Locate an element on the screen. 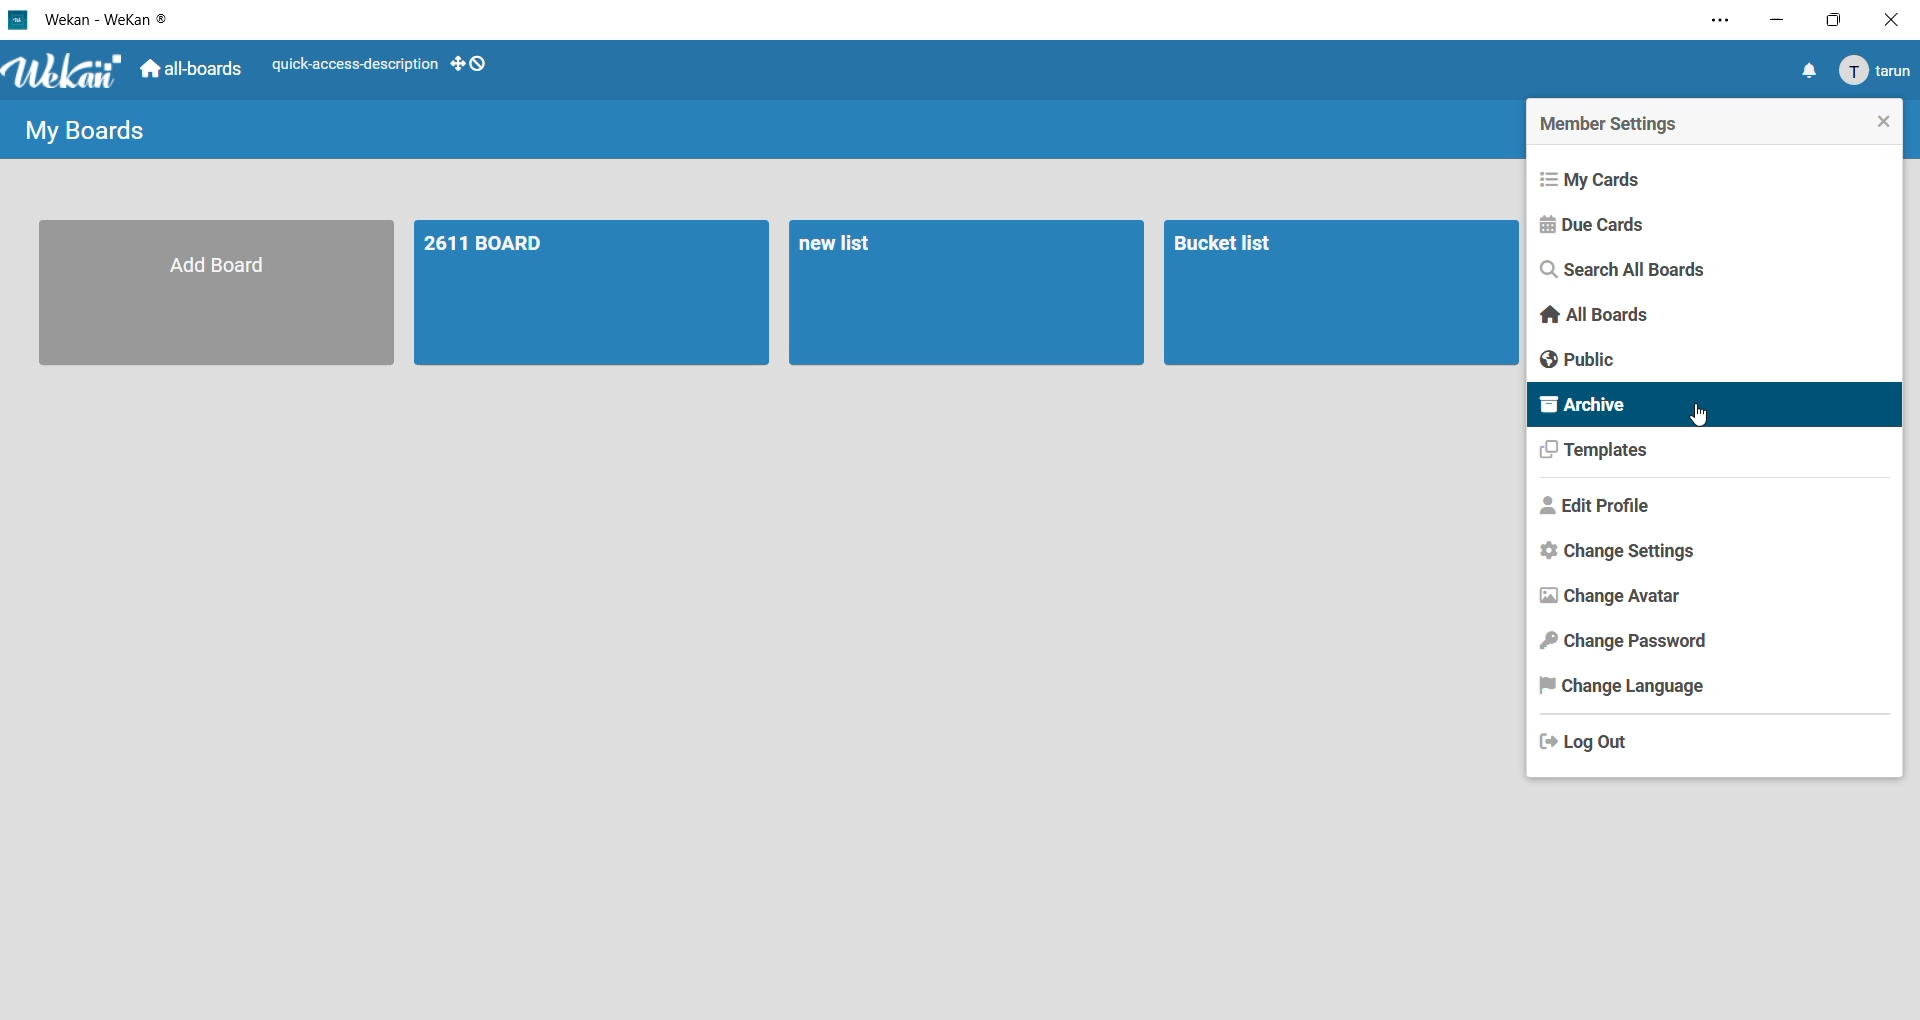  change language is located at coordinates (1631, 686).